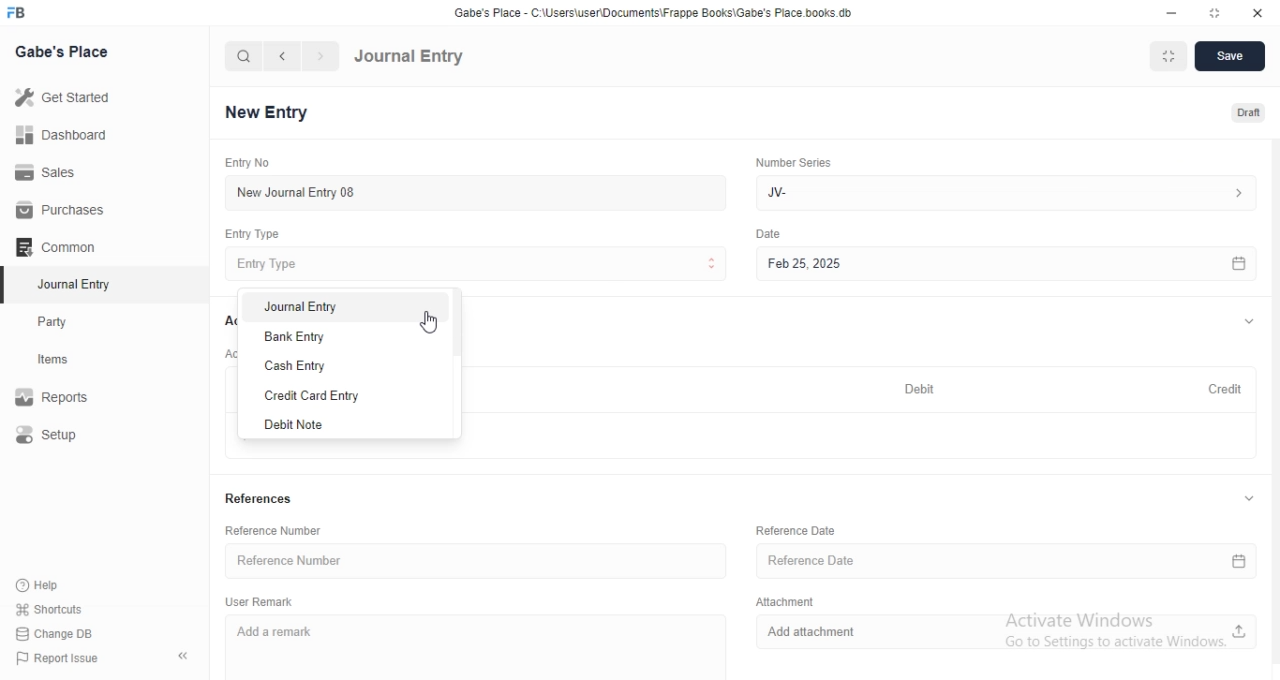 This screenshot has width=1280, height=680. Describe the element at coordinates (1003, 263) in the screenshot. I see `Feb 25, 2025` at that location.